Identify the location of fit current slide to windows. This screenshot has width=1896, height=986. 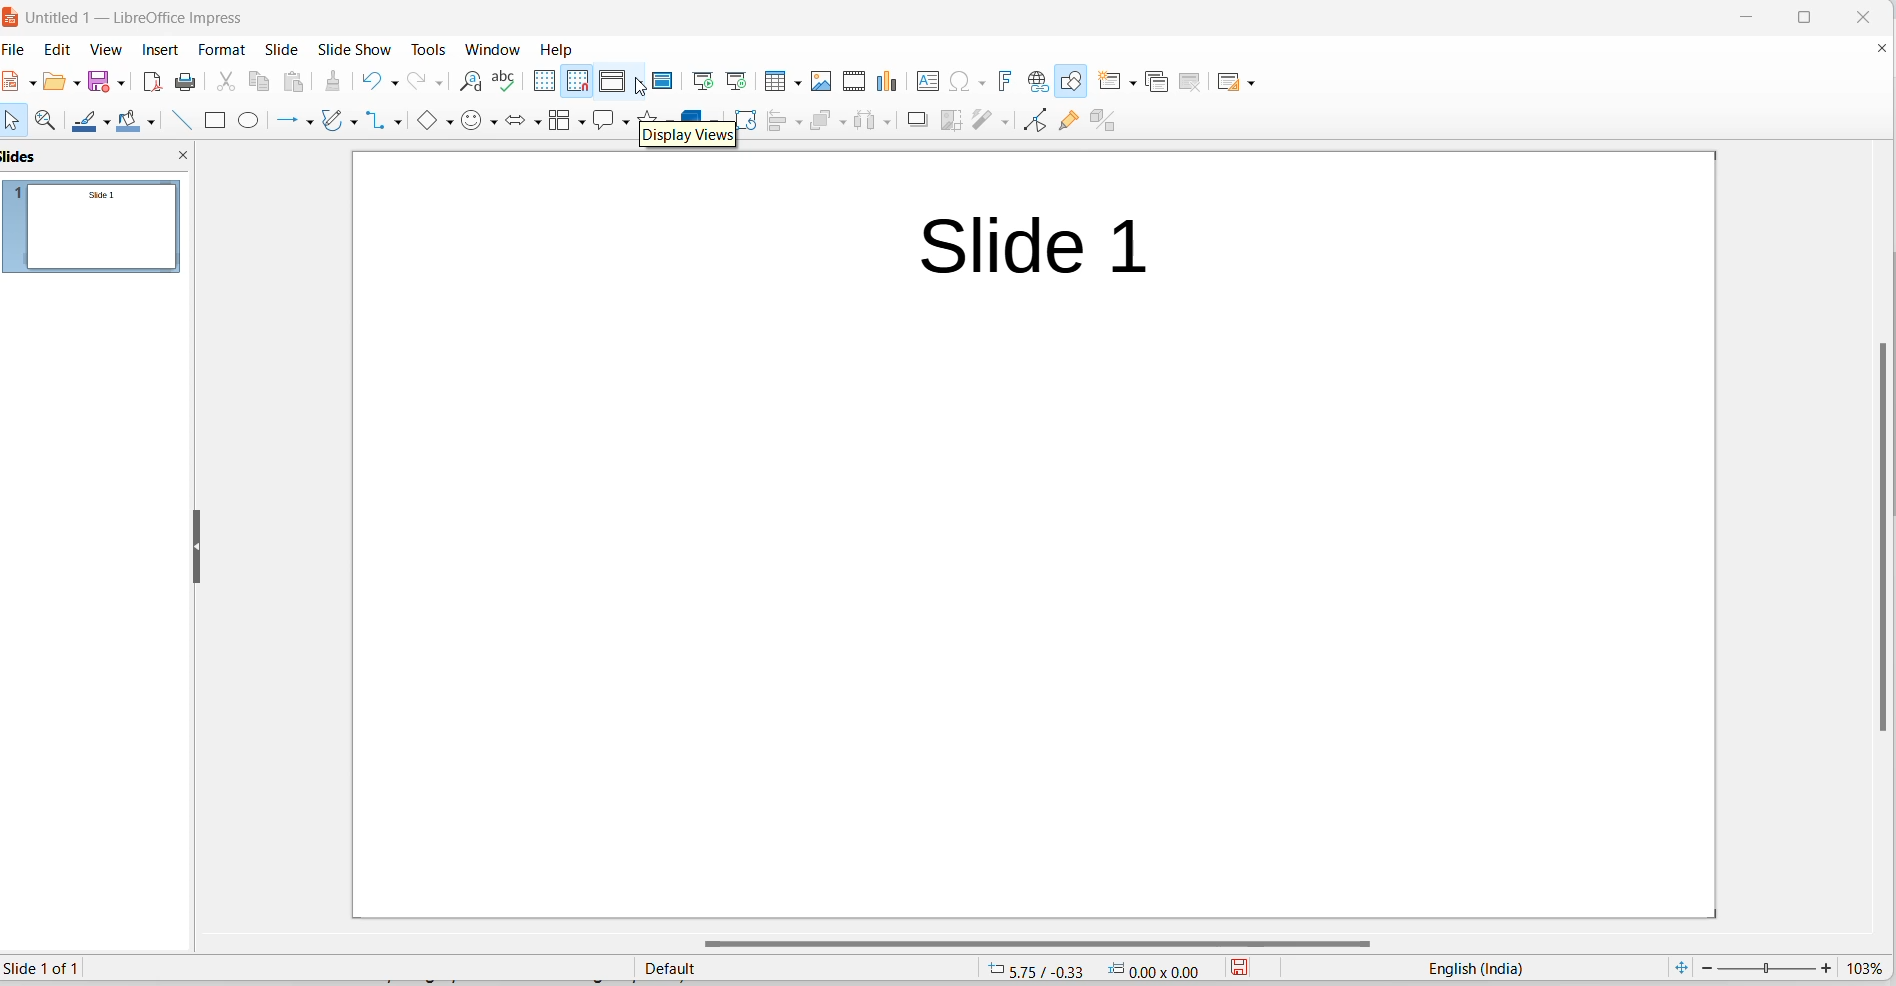
(1683, 967).